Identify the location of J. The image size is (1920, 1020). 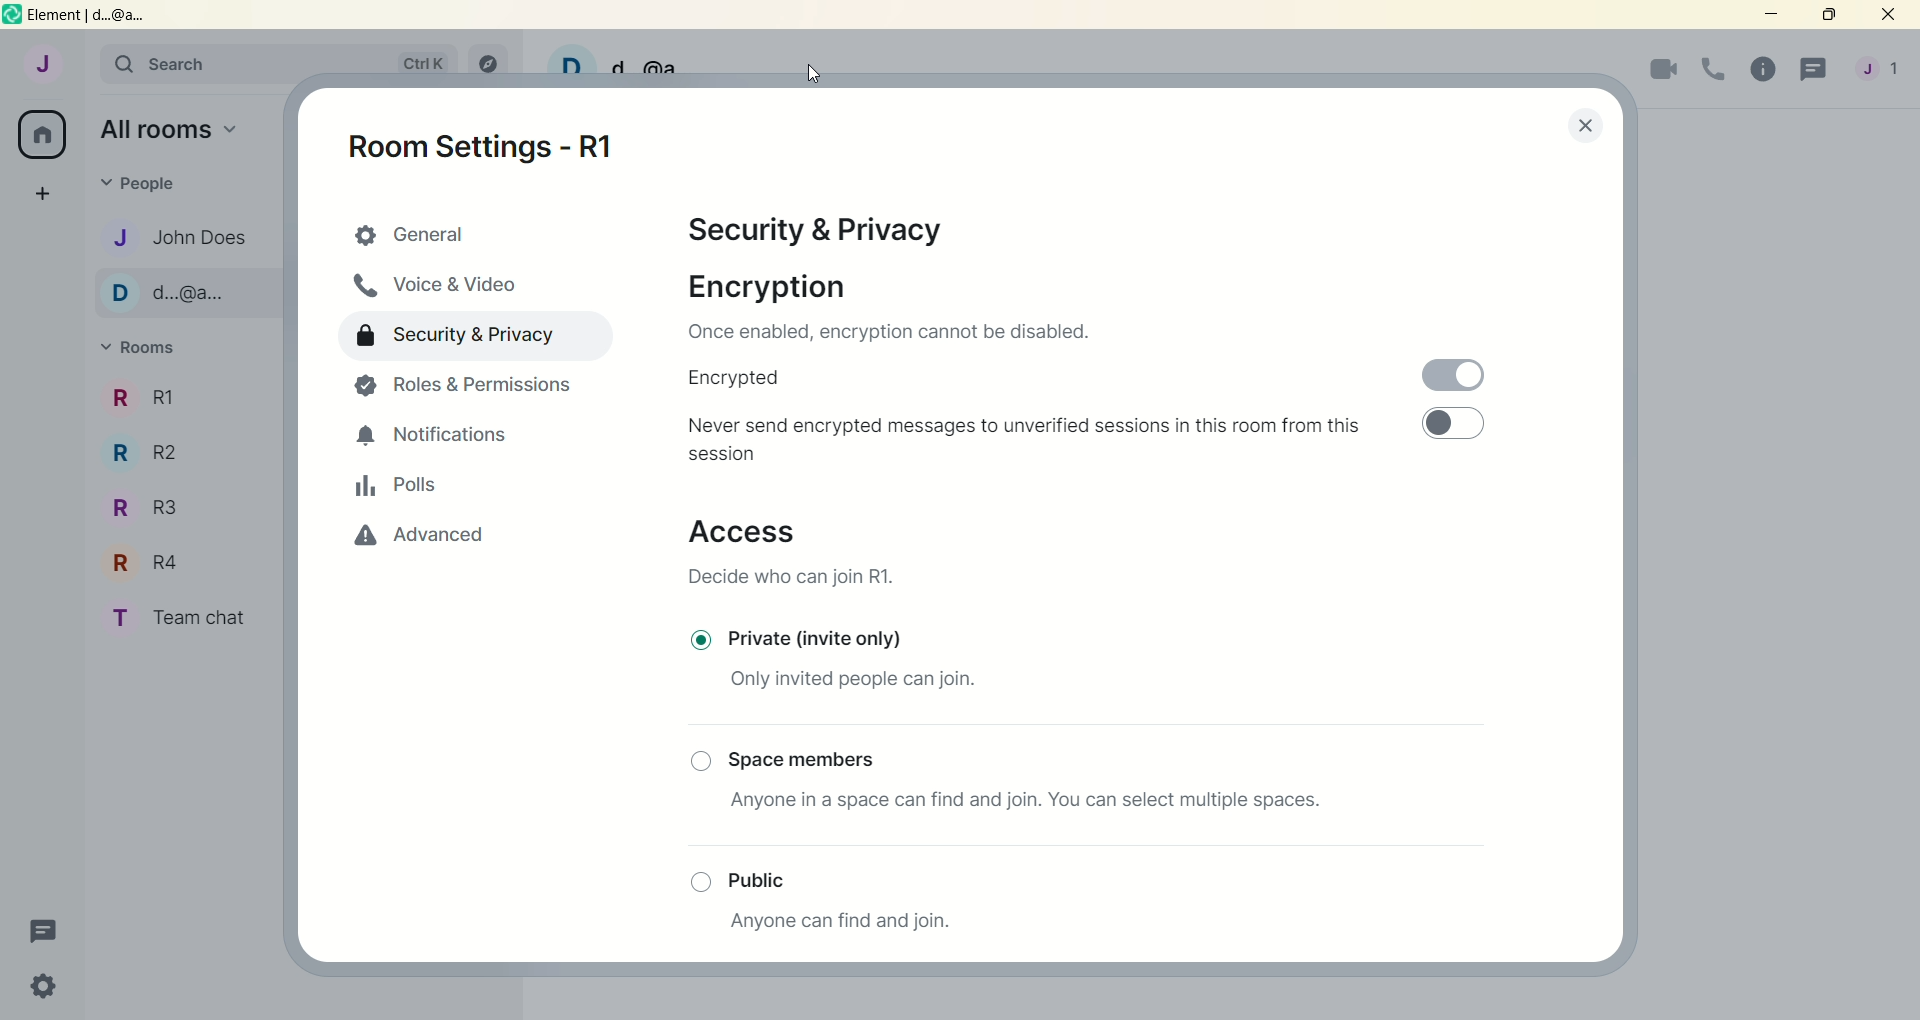
(40, 63).